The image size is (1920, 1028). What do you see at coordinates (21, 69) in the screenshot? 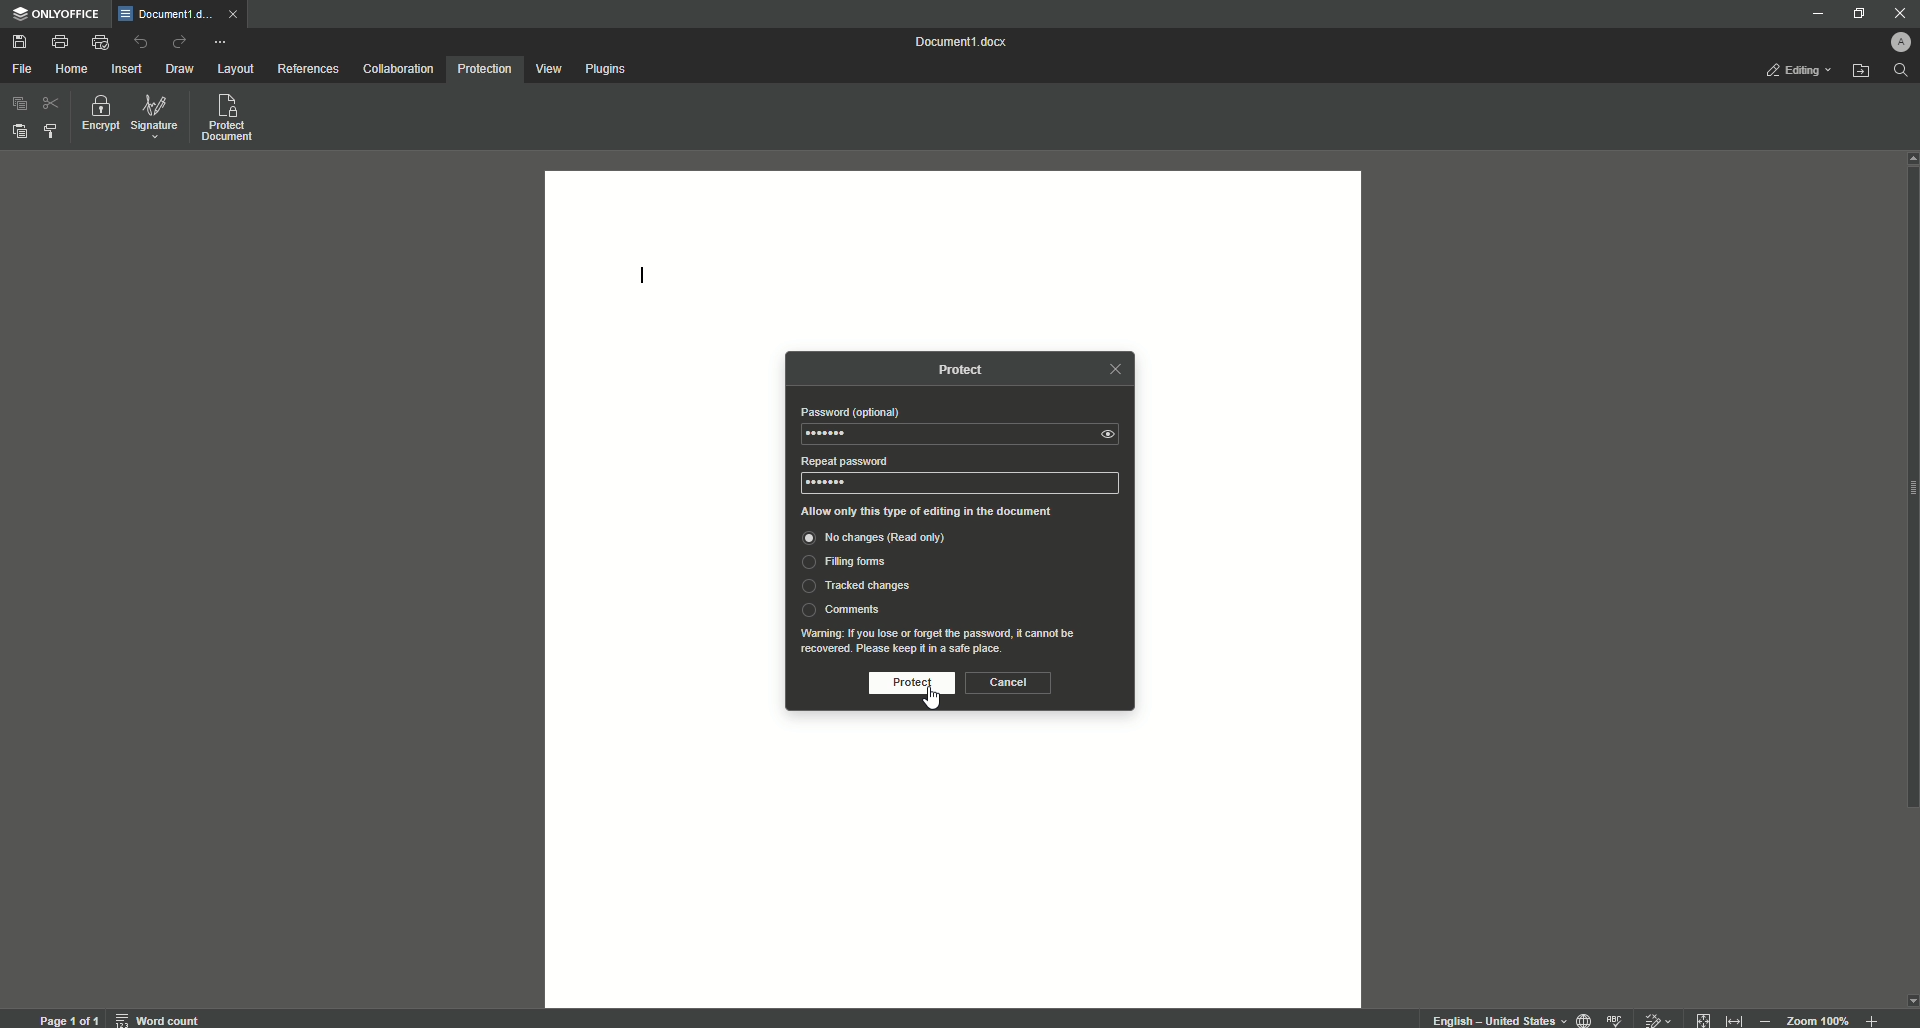
I see `File` at bounding box center [21, 69].